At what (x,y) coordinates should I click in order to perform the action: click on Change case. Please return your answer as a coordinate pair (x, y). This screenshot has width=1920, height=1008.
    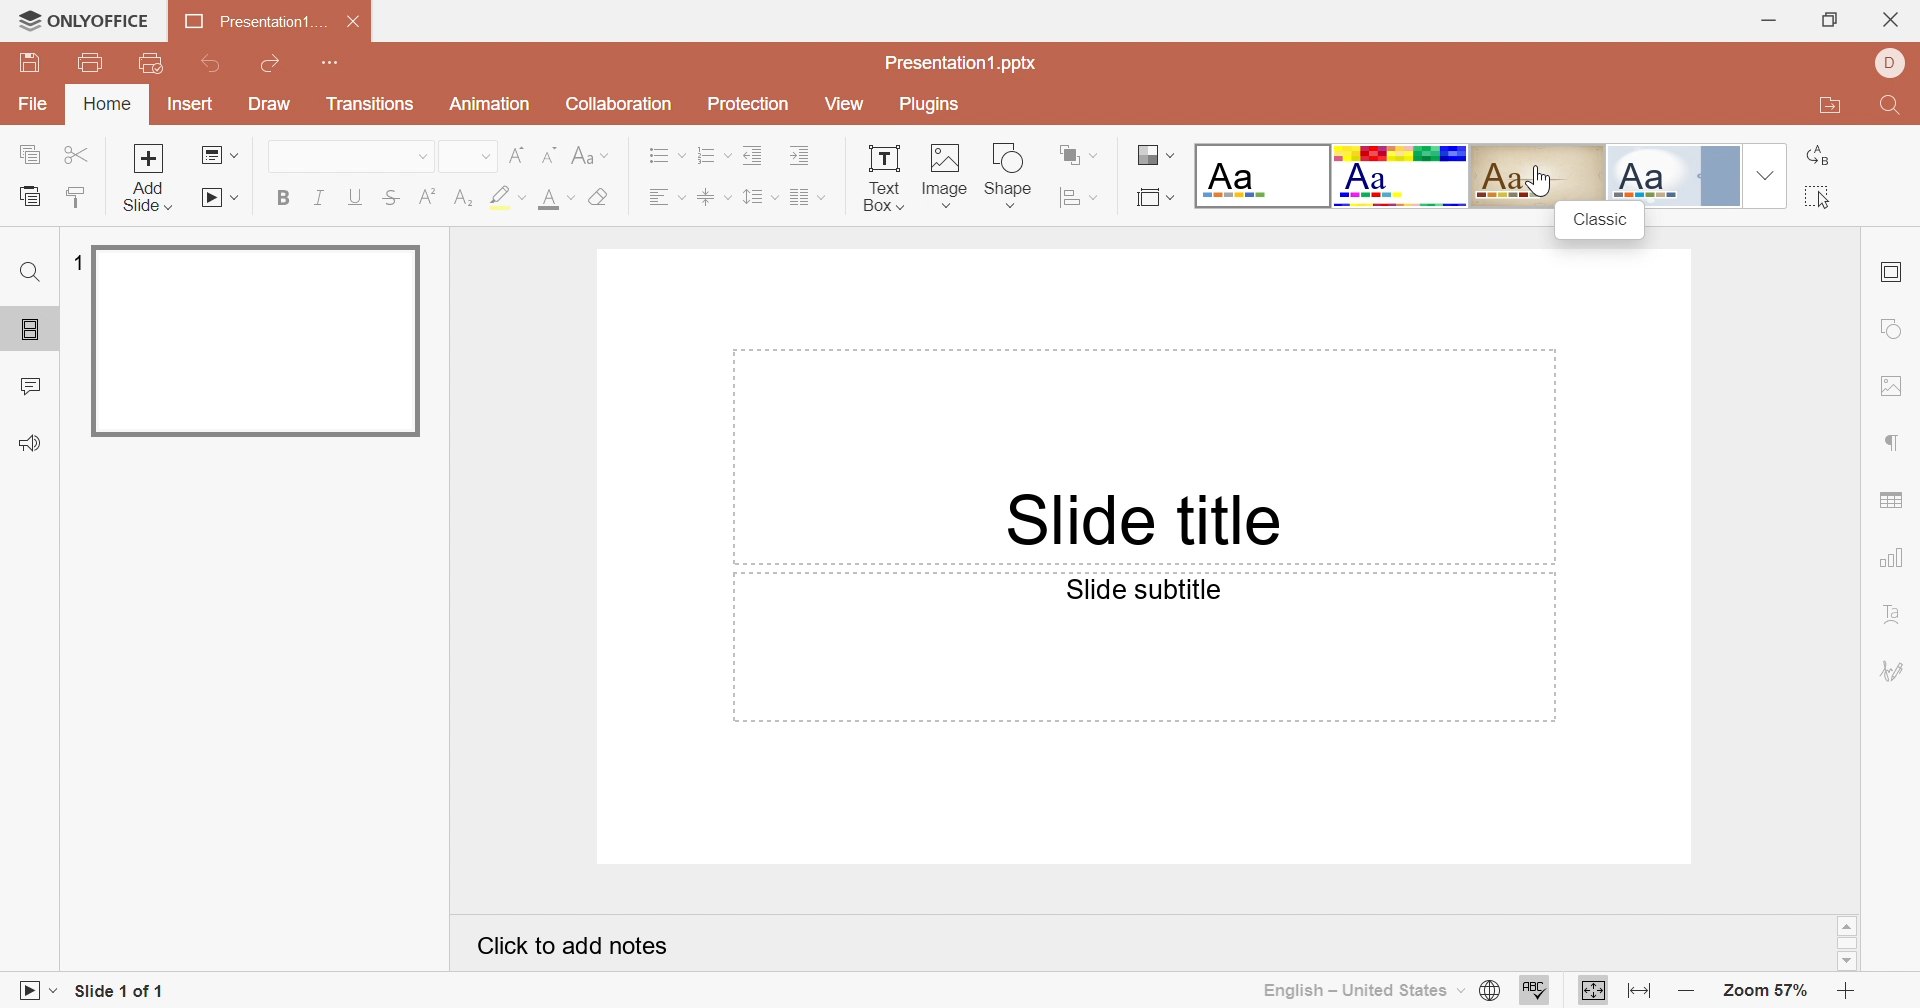
    Looking at the image, I should click on (585, 154).